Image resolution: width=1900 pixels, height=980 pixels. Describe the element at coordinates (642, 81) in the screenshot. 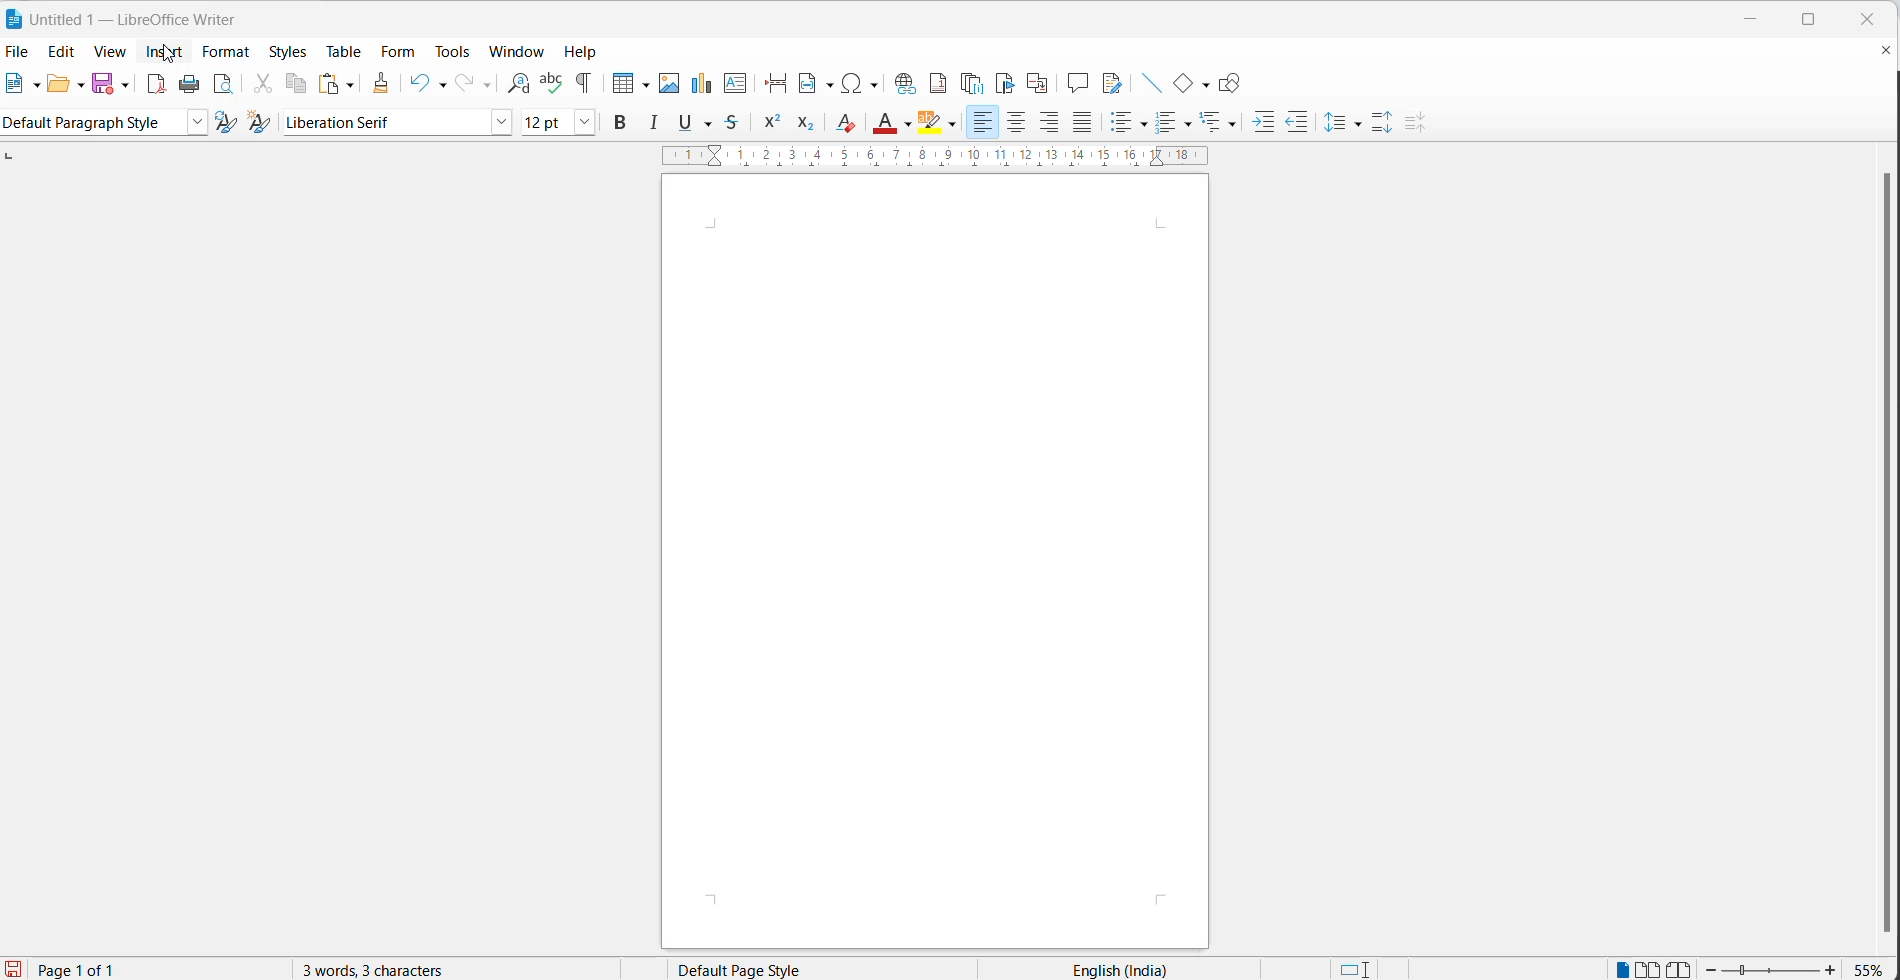

I see `table grid` at that location.